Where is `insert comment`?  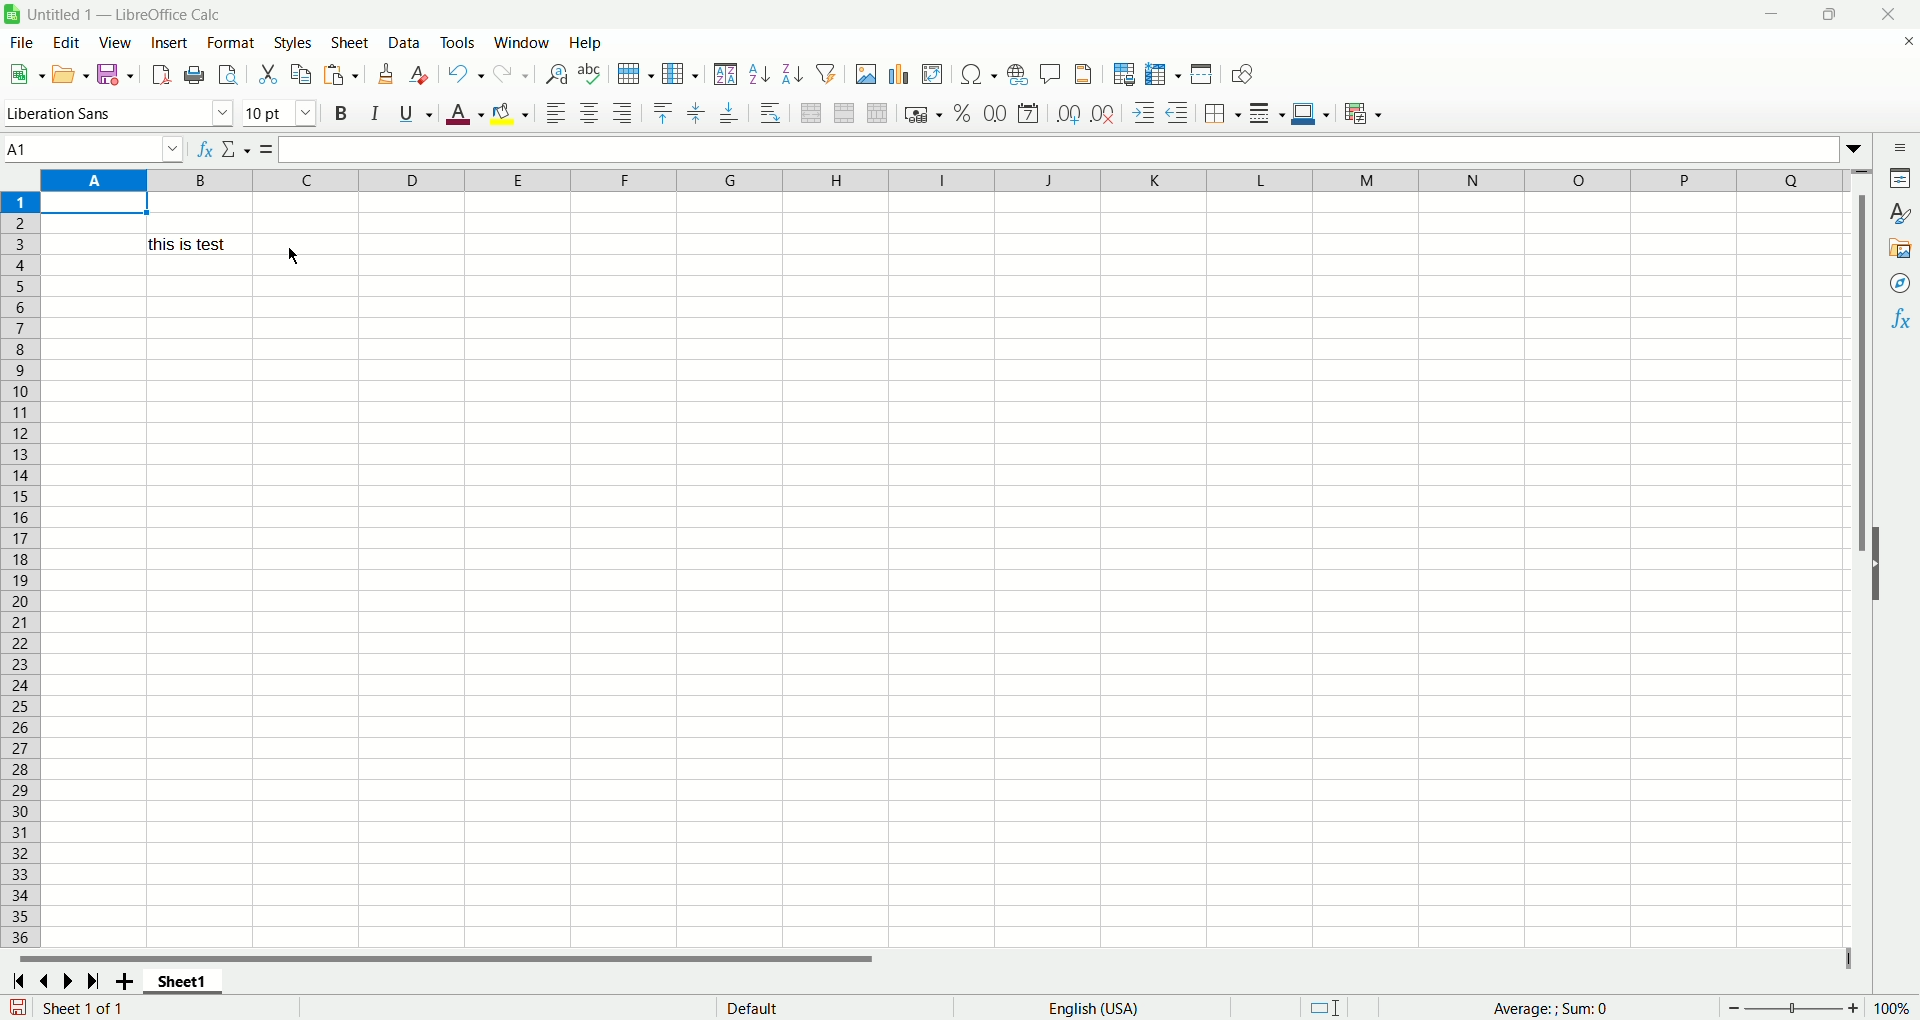 insert comment is located at coordinates (1053, 73).